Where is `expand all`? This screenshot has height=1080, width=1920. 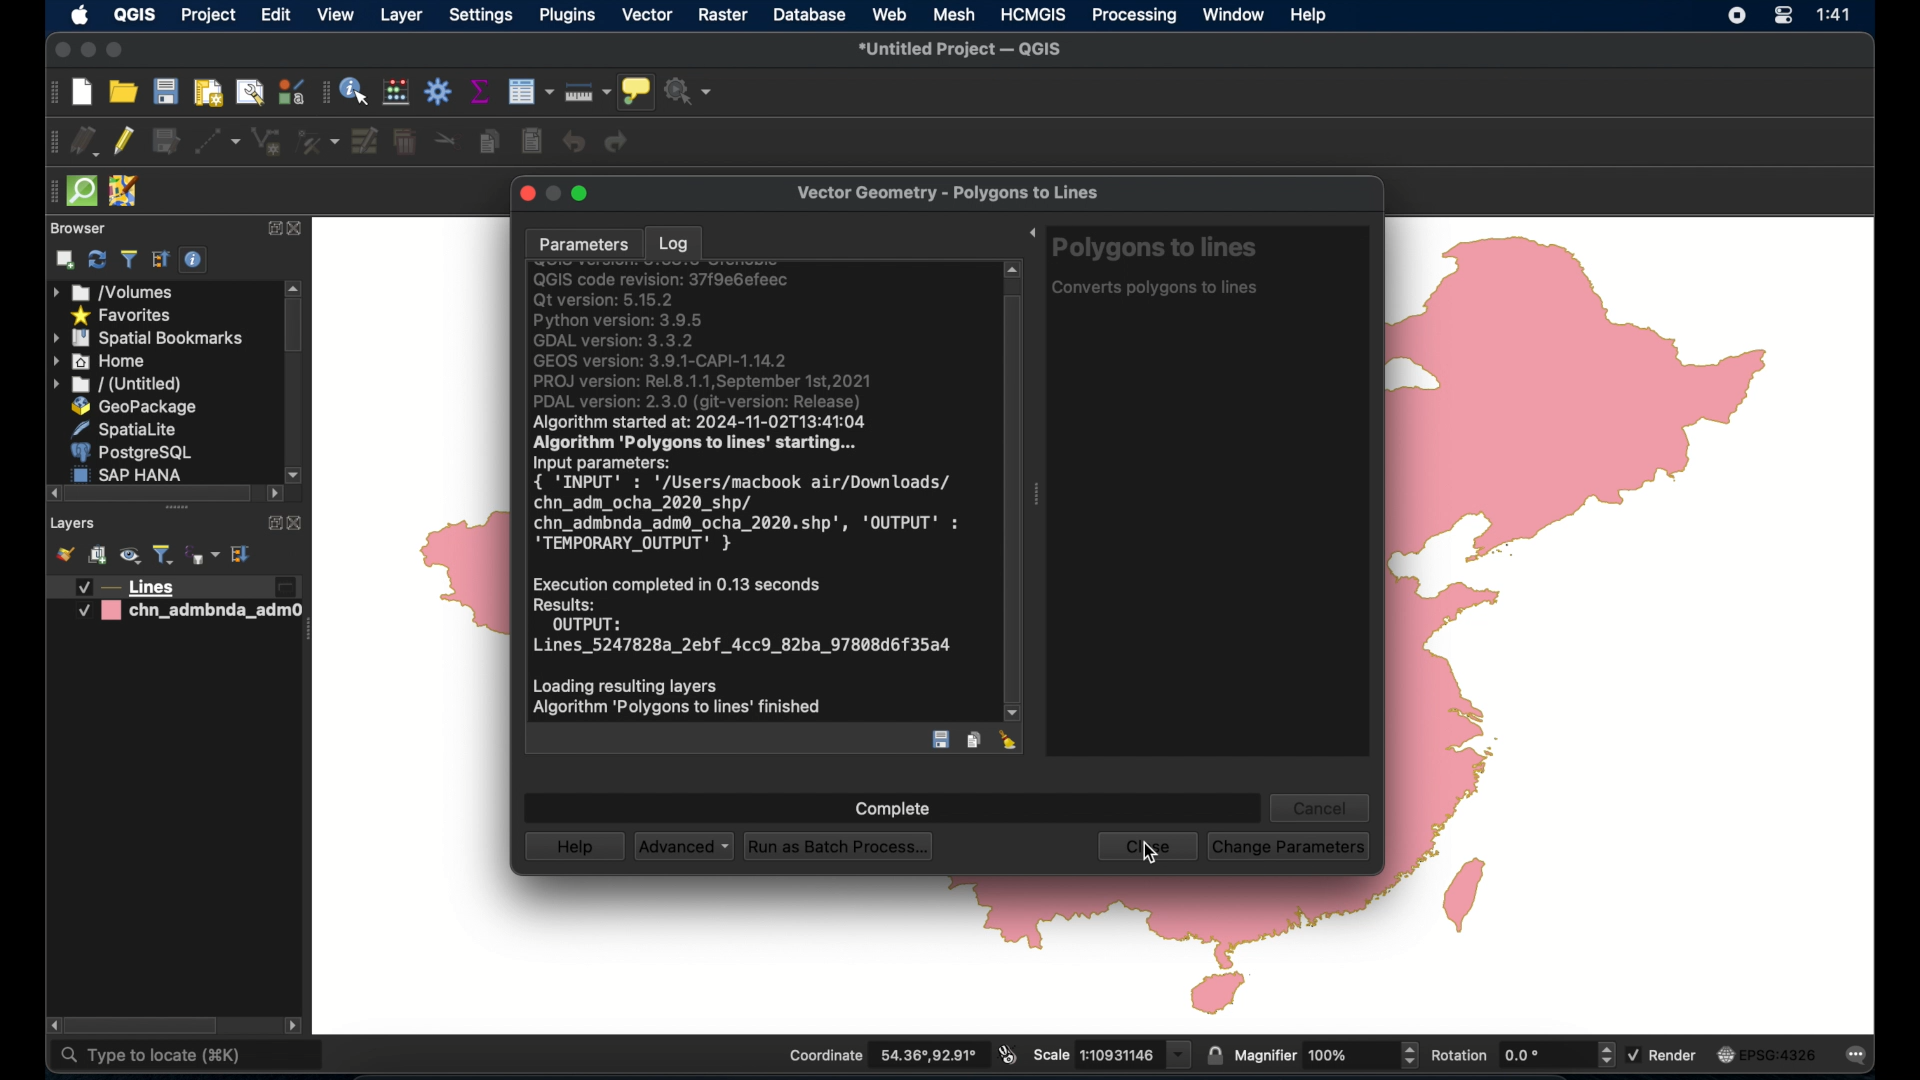 expand all is located at coordinates (242, 554).